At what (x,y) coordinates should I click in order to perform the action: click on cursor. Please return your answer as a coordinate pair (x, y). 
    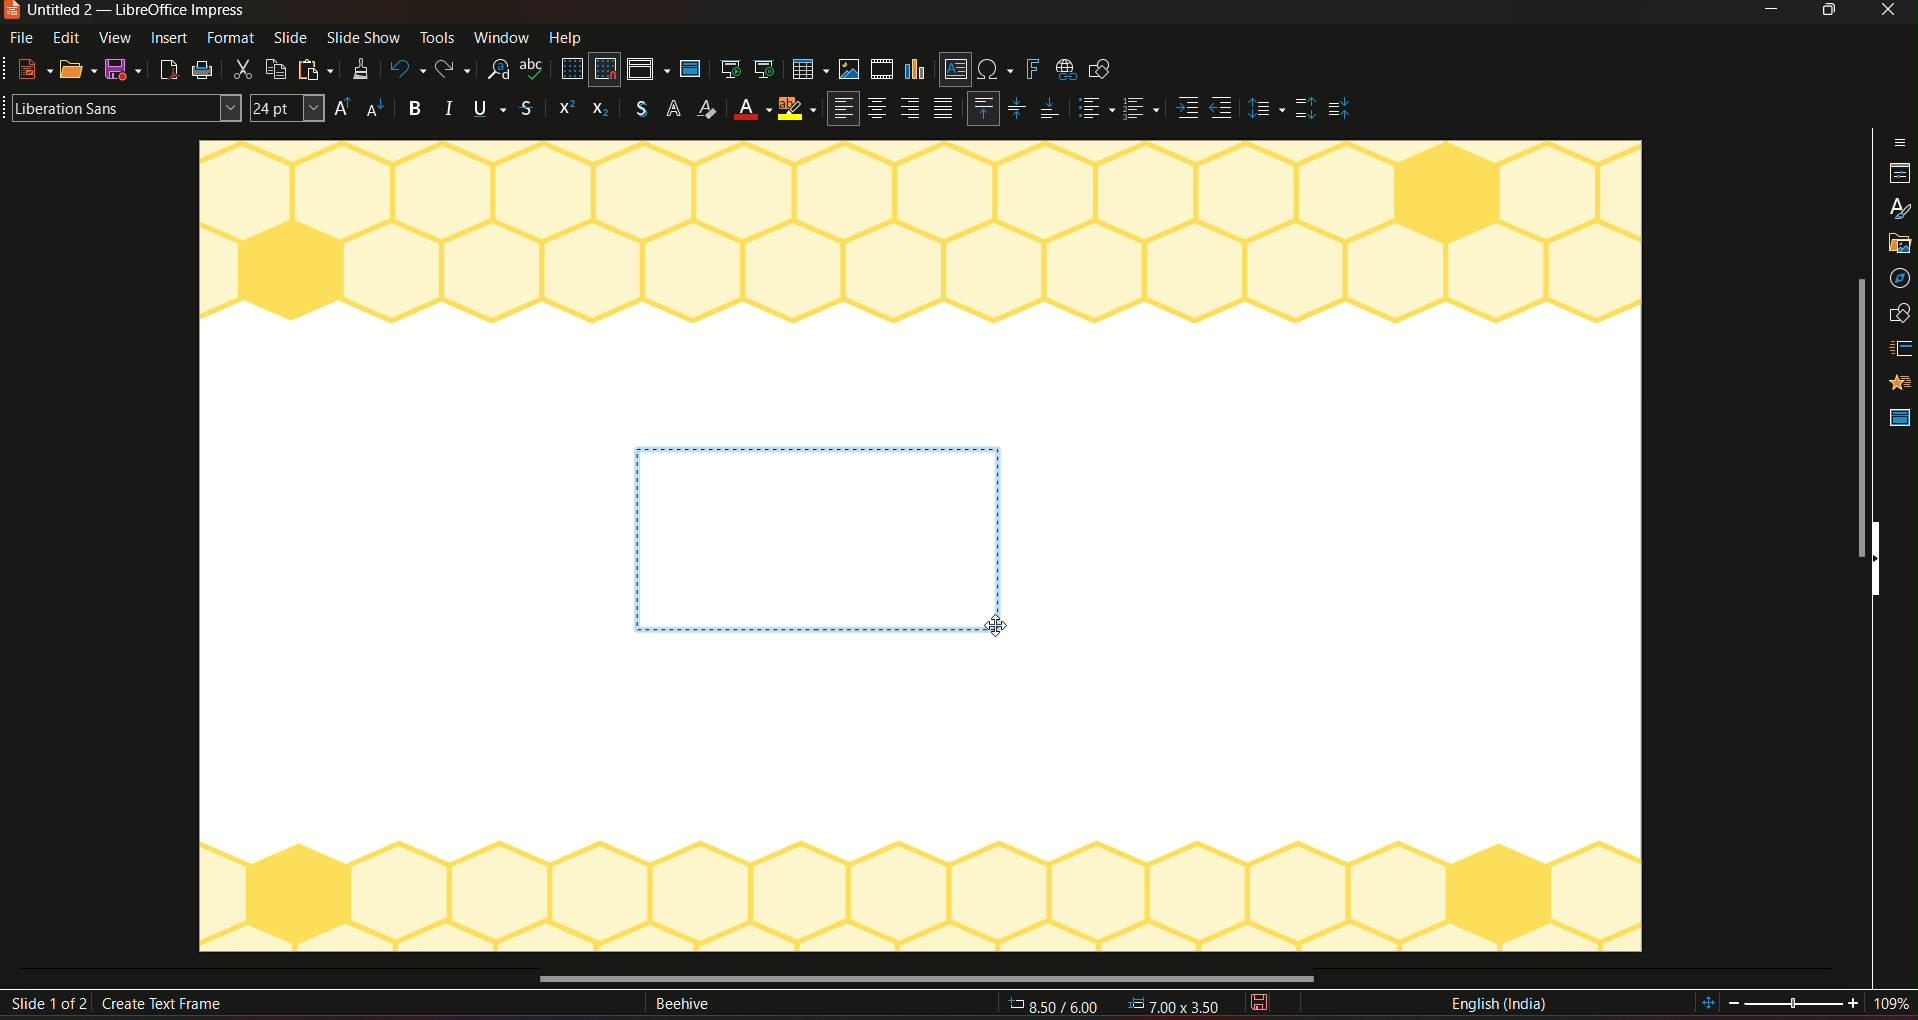
    Looking at the image, I should click on (999, 628).